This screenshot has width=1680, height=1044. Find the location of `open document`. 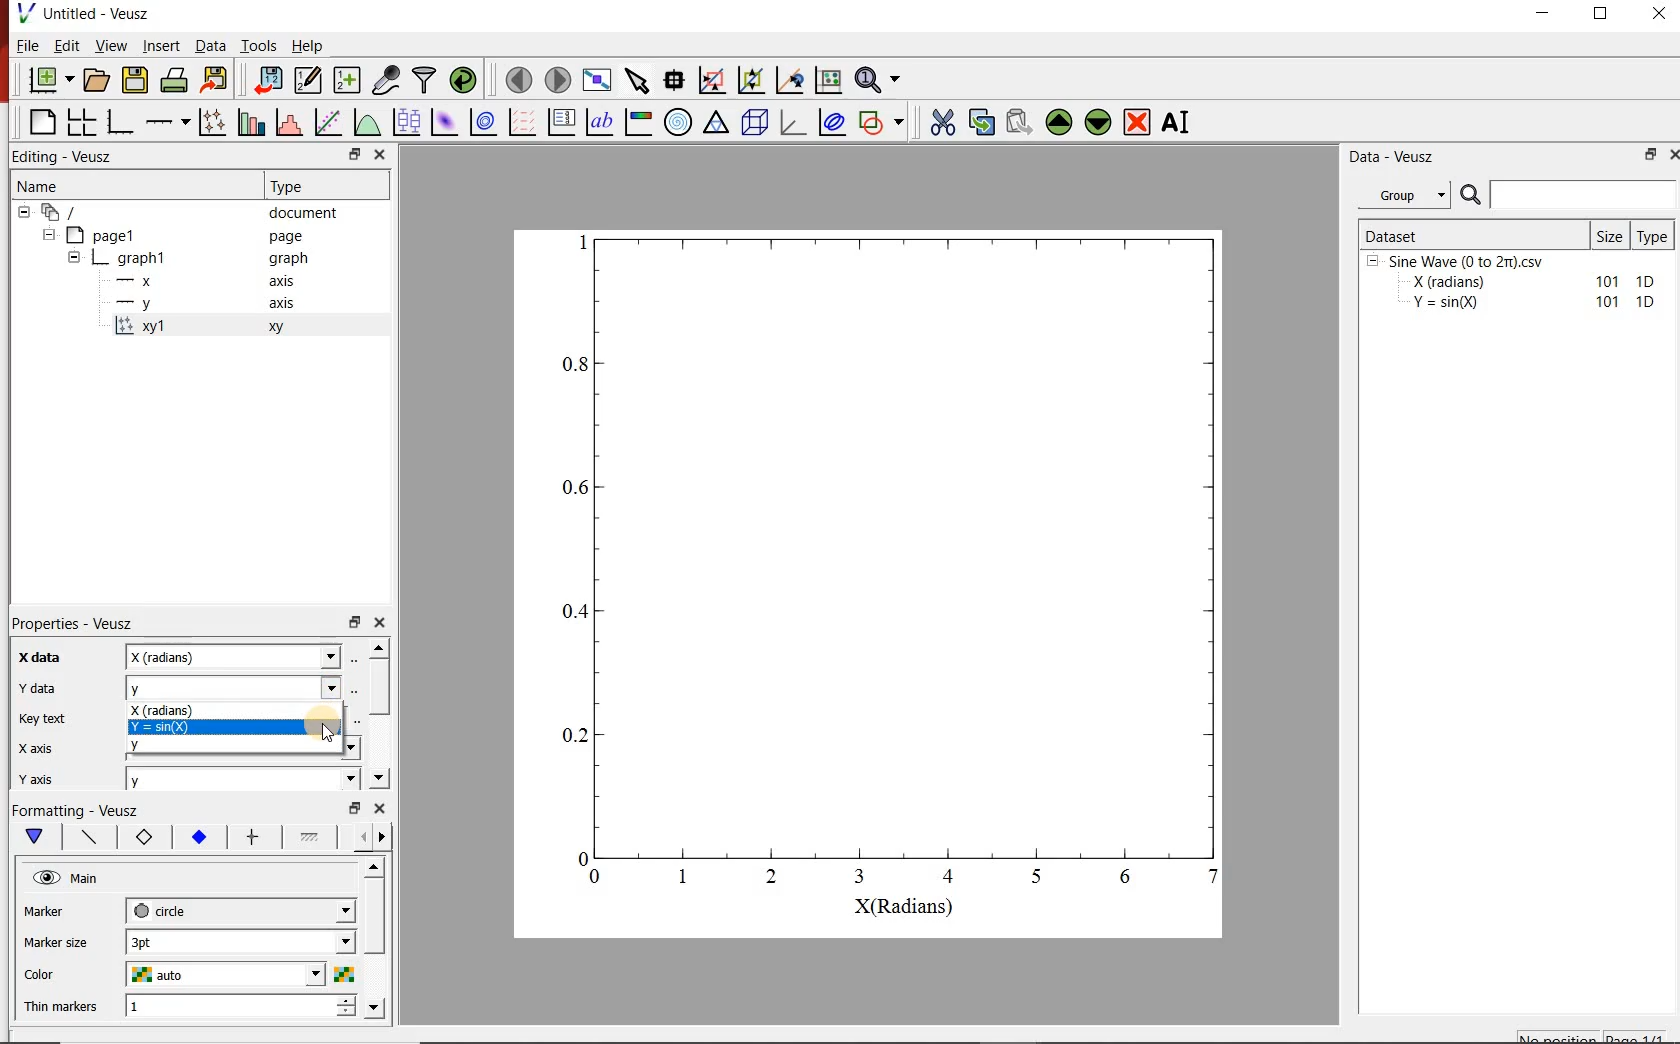

open document is located at coordinates (97, 80).